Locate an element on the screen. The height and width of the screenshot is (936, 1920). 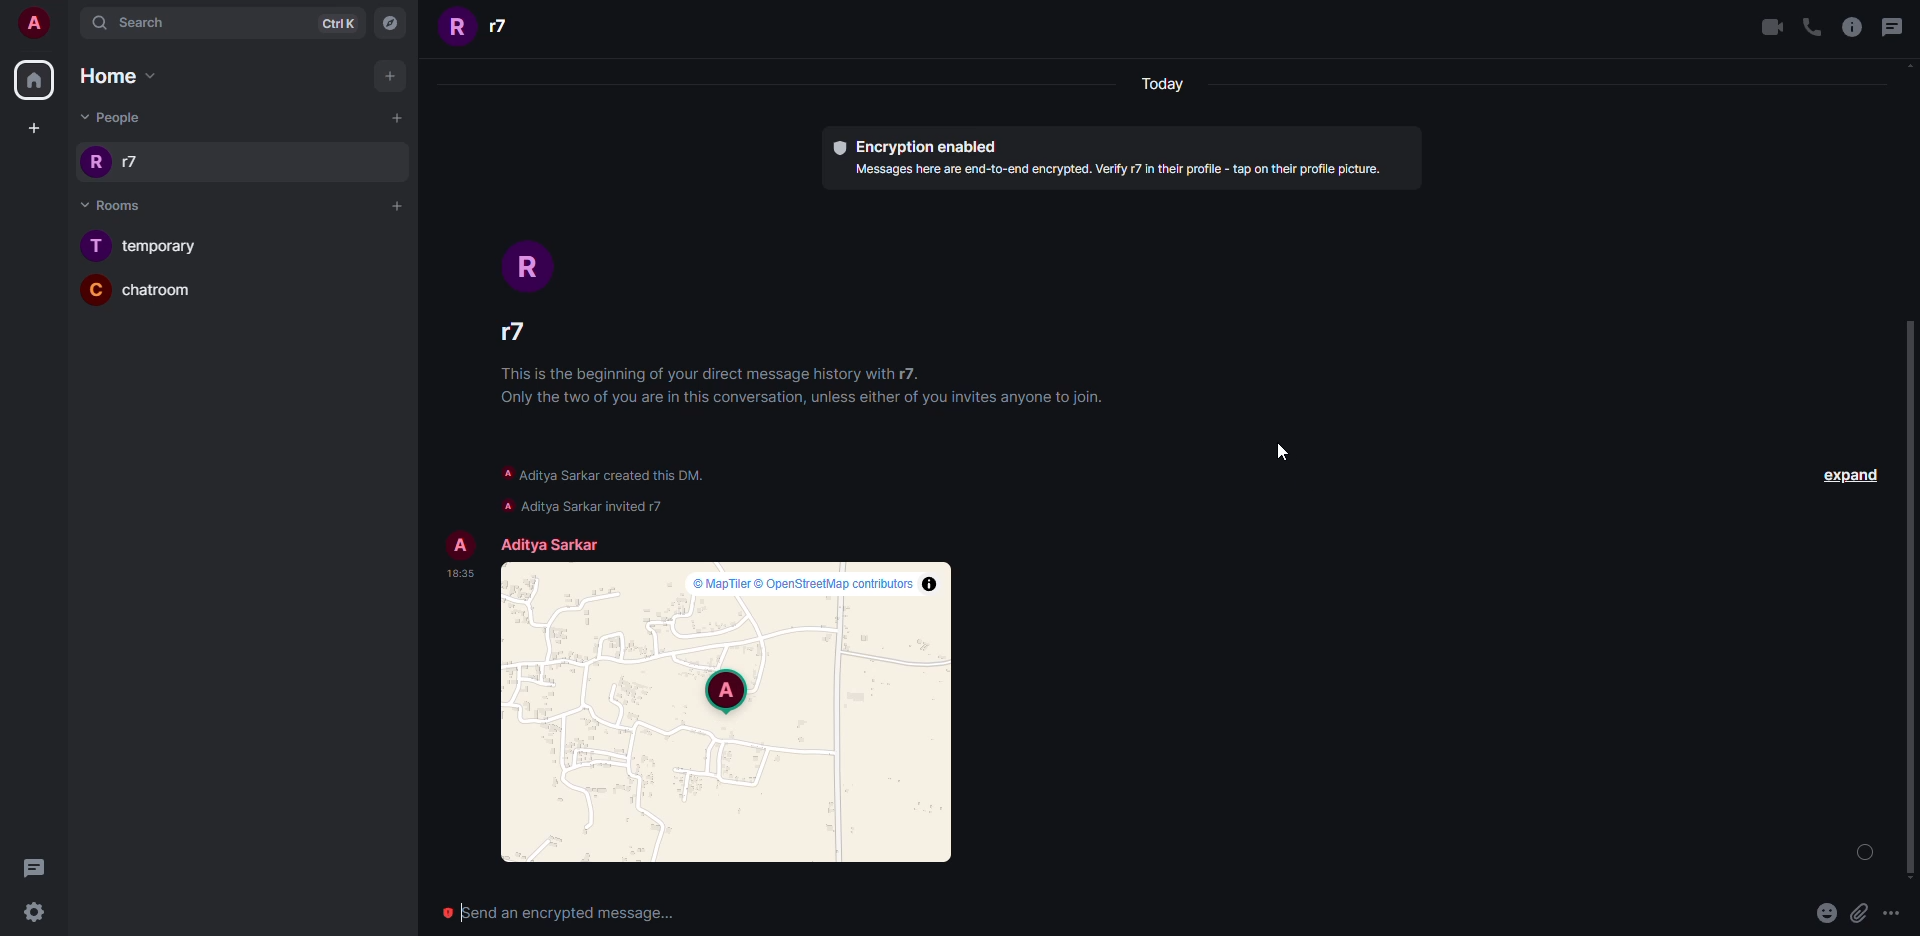
info is located at coordinates (823, 392).